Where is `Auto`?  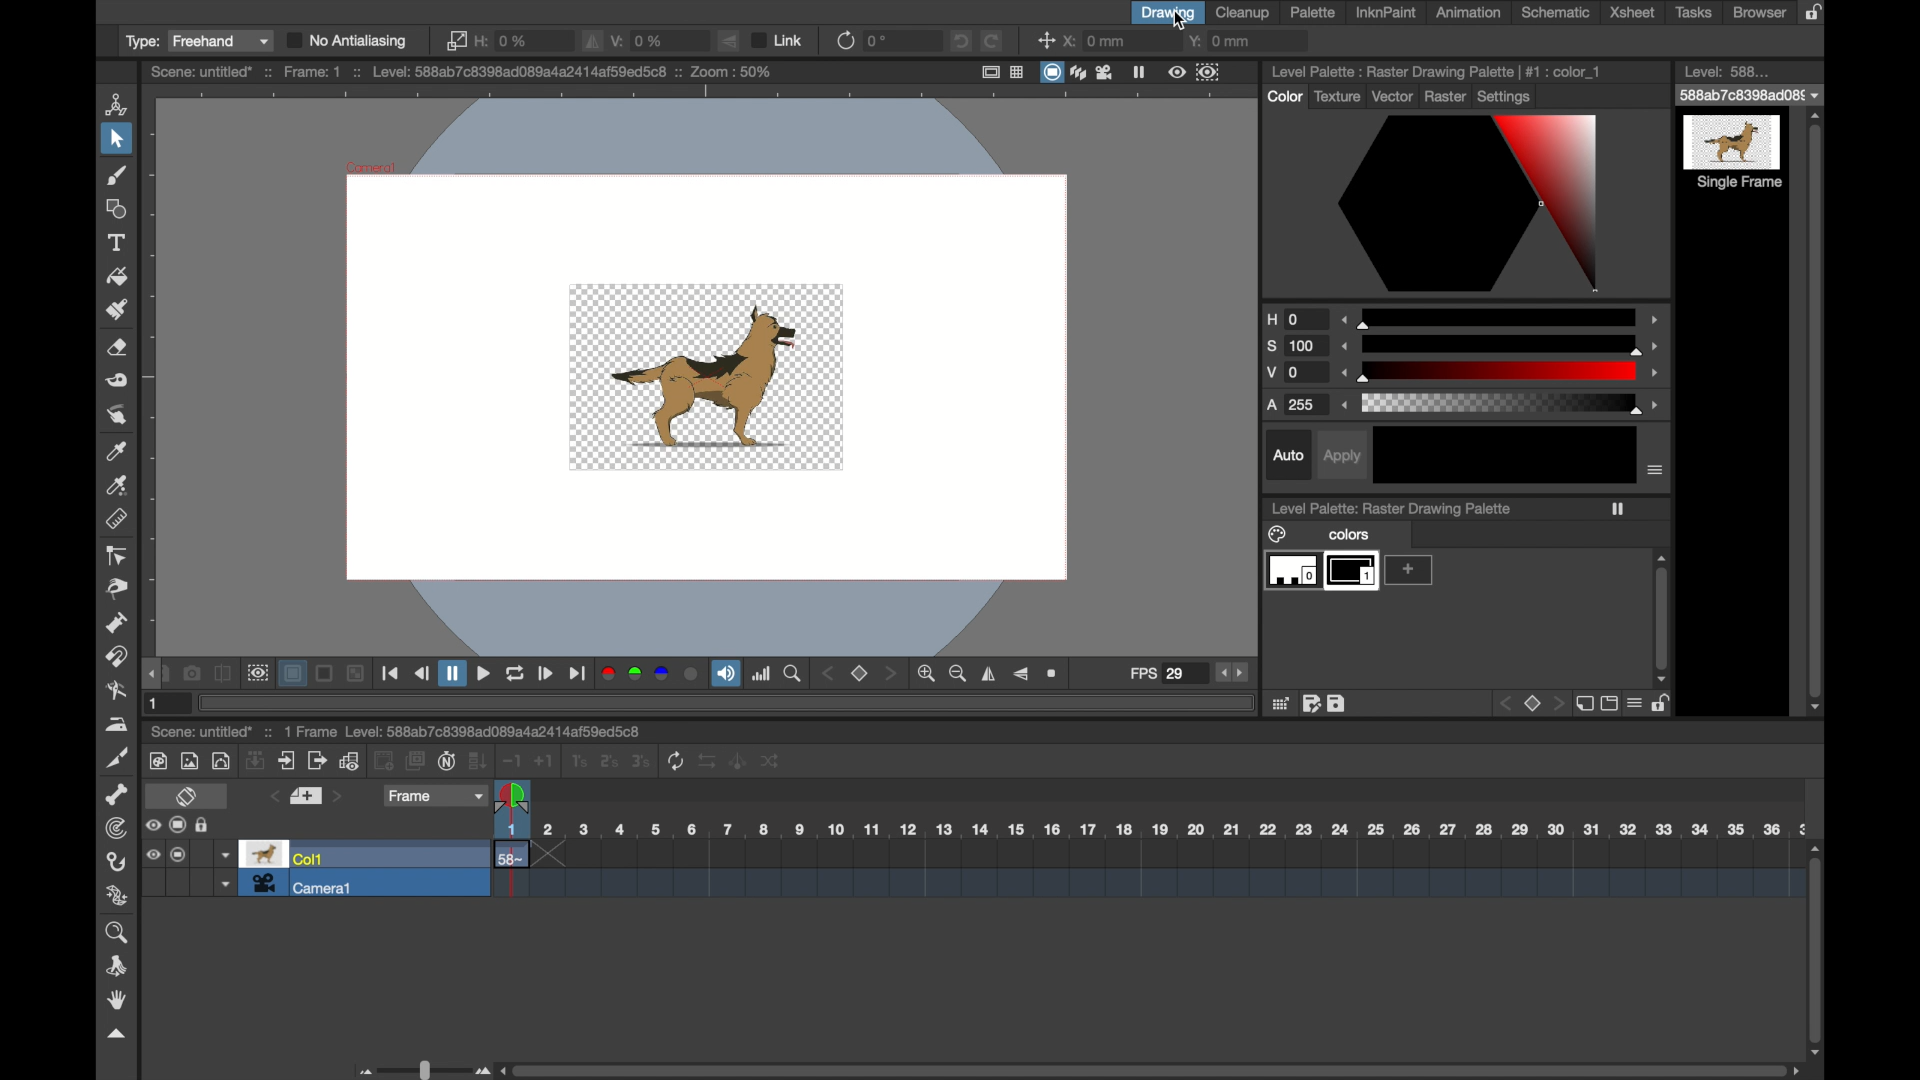 Auto is located at coordinates (1283, 457).